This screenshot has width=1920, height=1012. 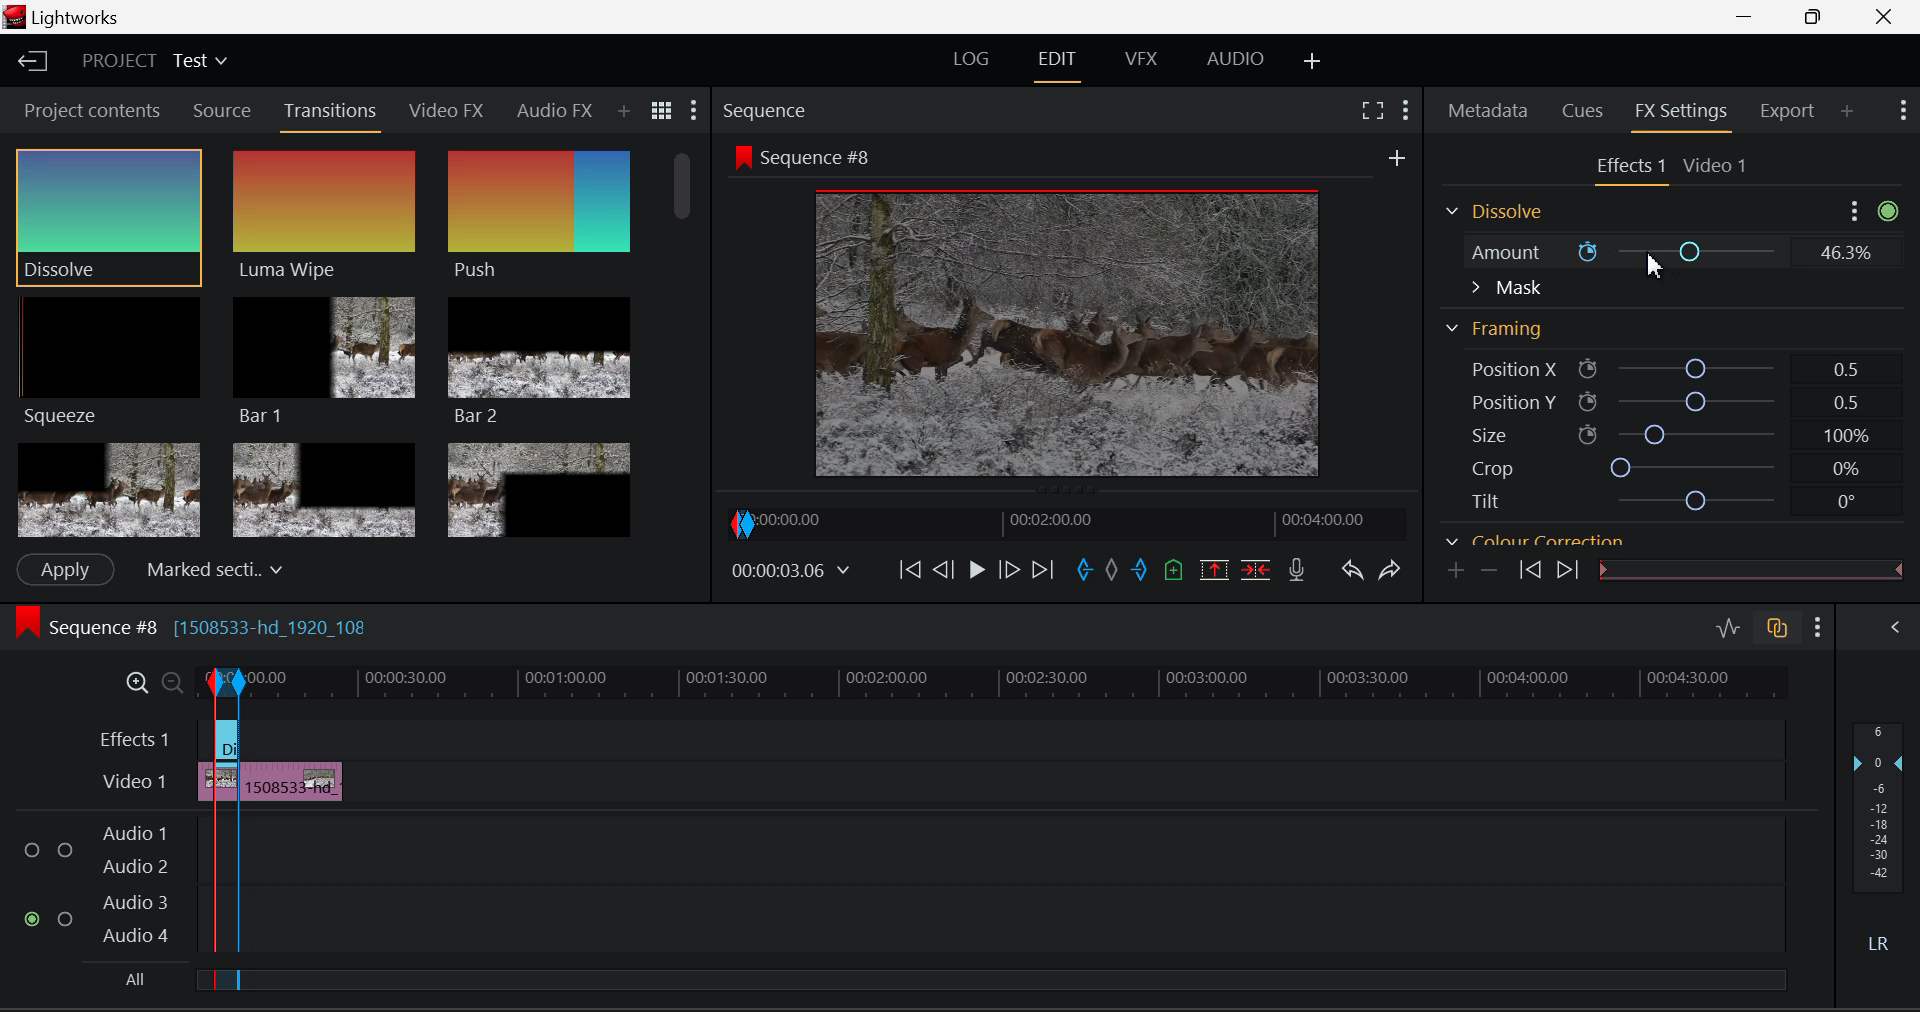 What do you see at coordinates (1488, 569) in the screenshot?
I see `Delete keyframes` at bounding box center [1488, 569].